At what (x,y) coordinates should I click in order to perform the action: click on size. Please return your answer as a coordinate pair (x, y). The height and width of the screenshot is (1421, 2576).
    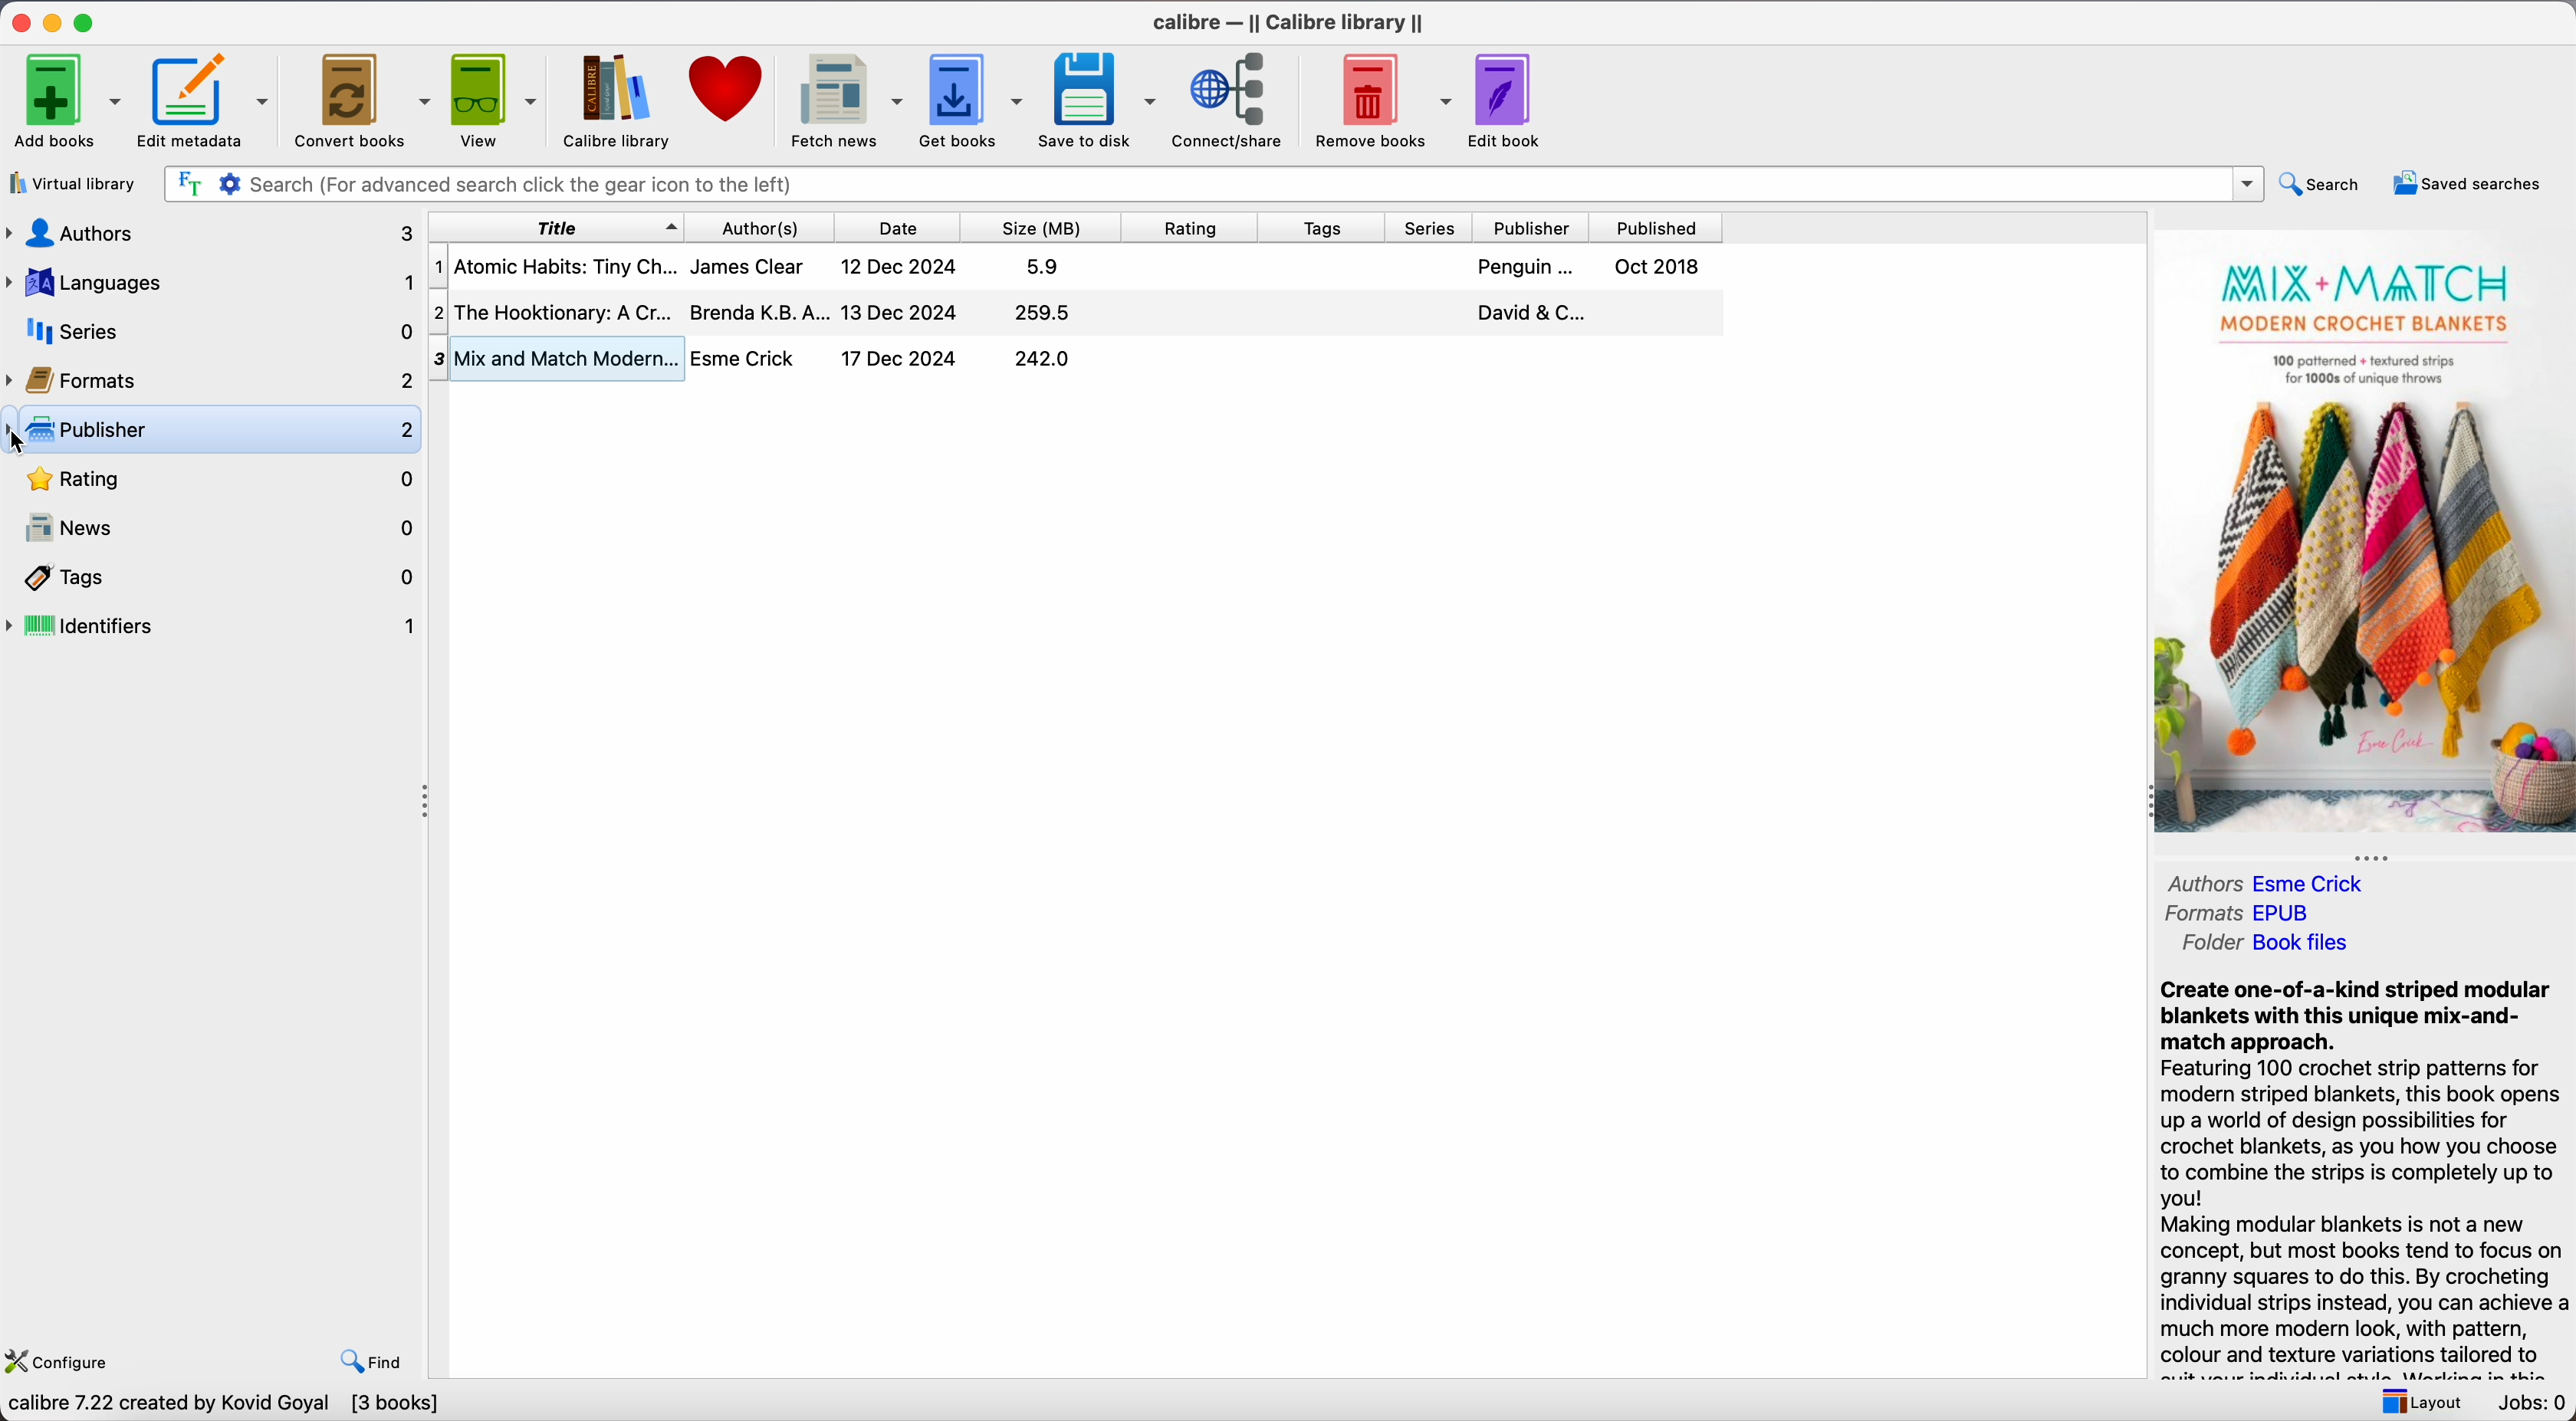
    Looking at the image, I should click on (1049, 227).